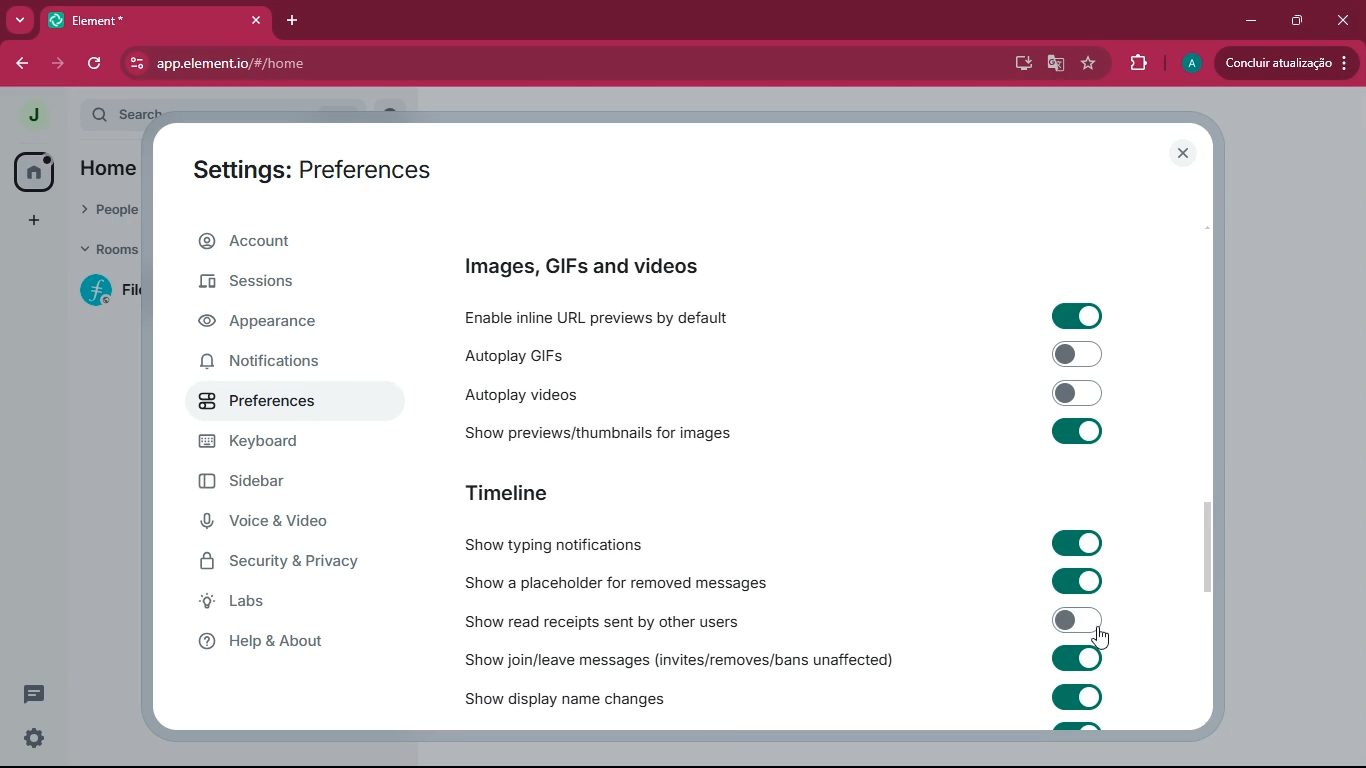 This screenshot has height=768, width=1366. I want to click on autoplay GIFs, so click(640, 354).